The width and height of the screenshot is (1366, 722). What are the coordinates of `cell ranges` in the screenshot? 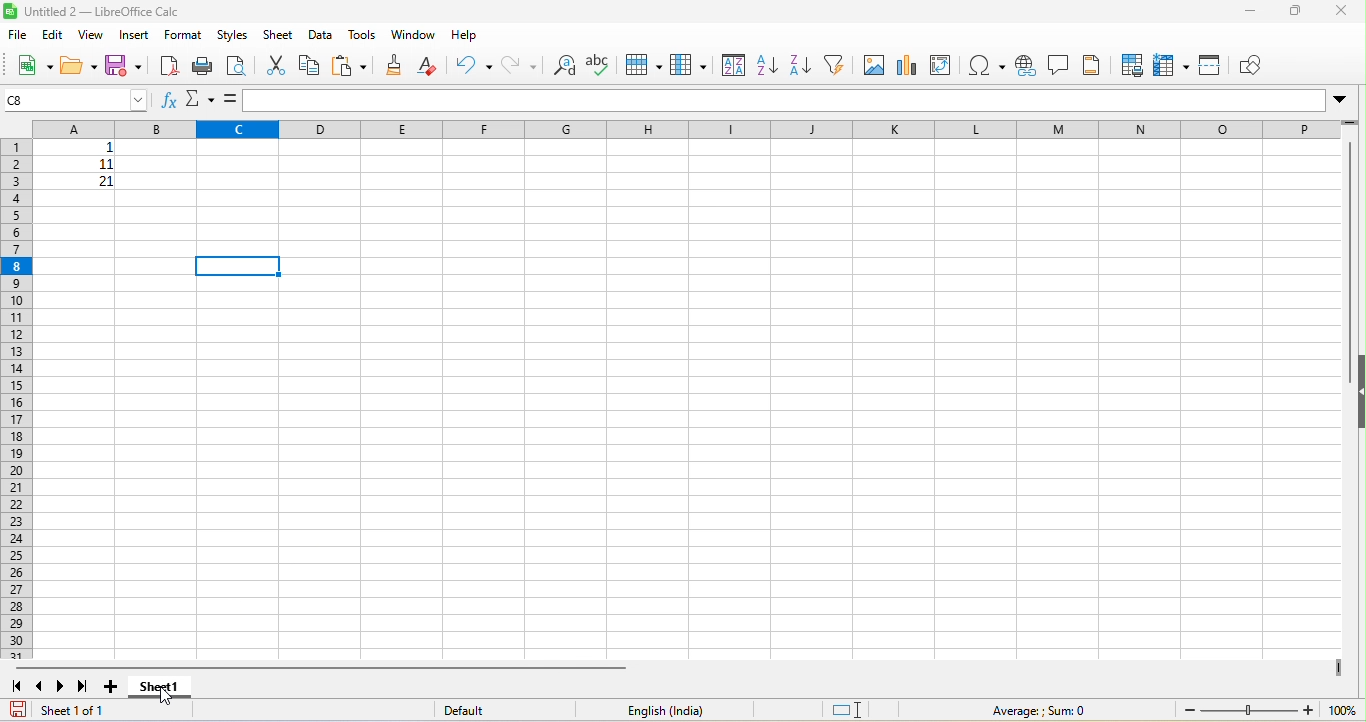 It's located at (73, 167).